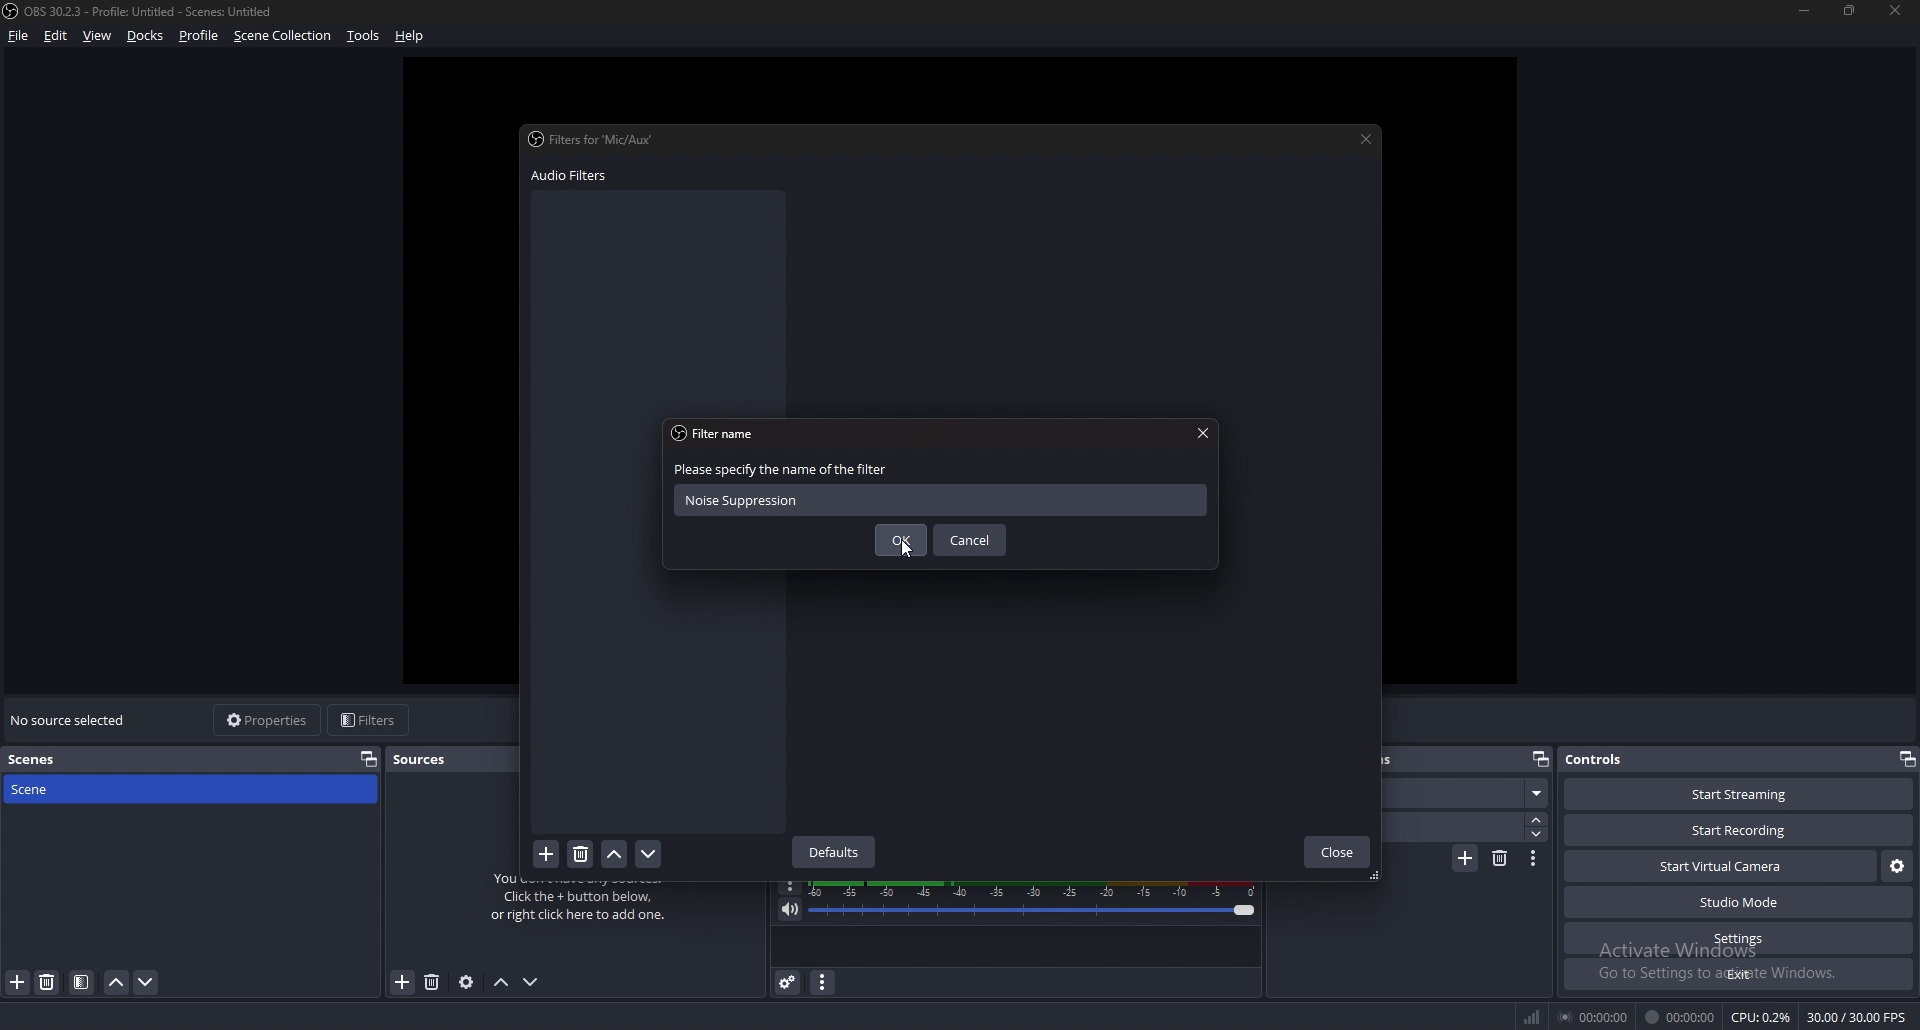 Image resolution: width=1920 pixels, height=1030 pixels. What do you see at coordinates (1740, 902) in the screenshot?
I see `studio mode` at bounding box center [1740, 902].